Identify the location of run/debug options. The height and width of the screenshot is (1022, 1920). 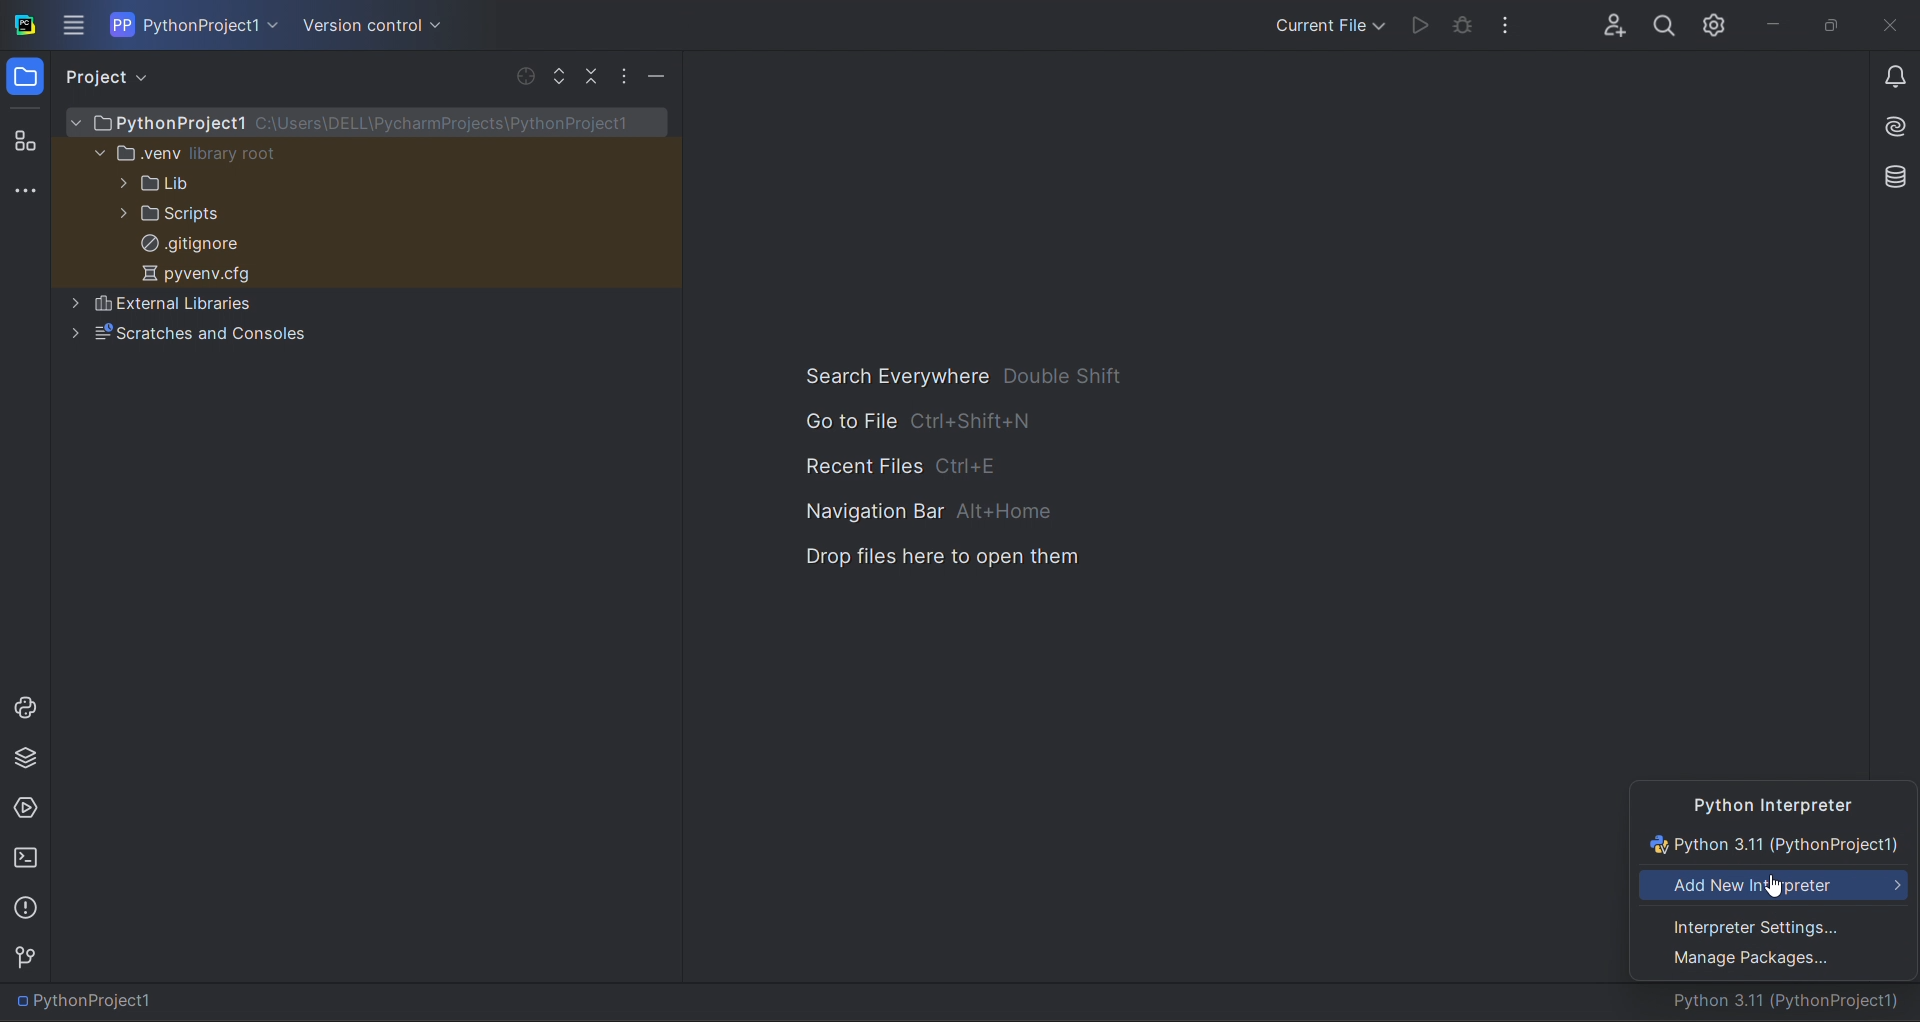
(1326, 23).